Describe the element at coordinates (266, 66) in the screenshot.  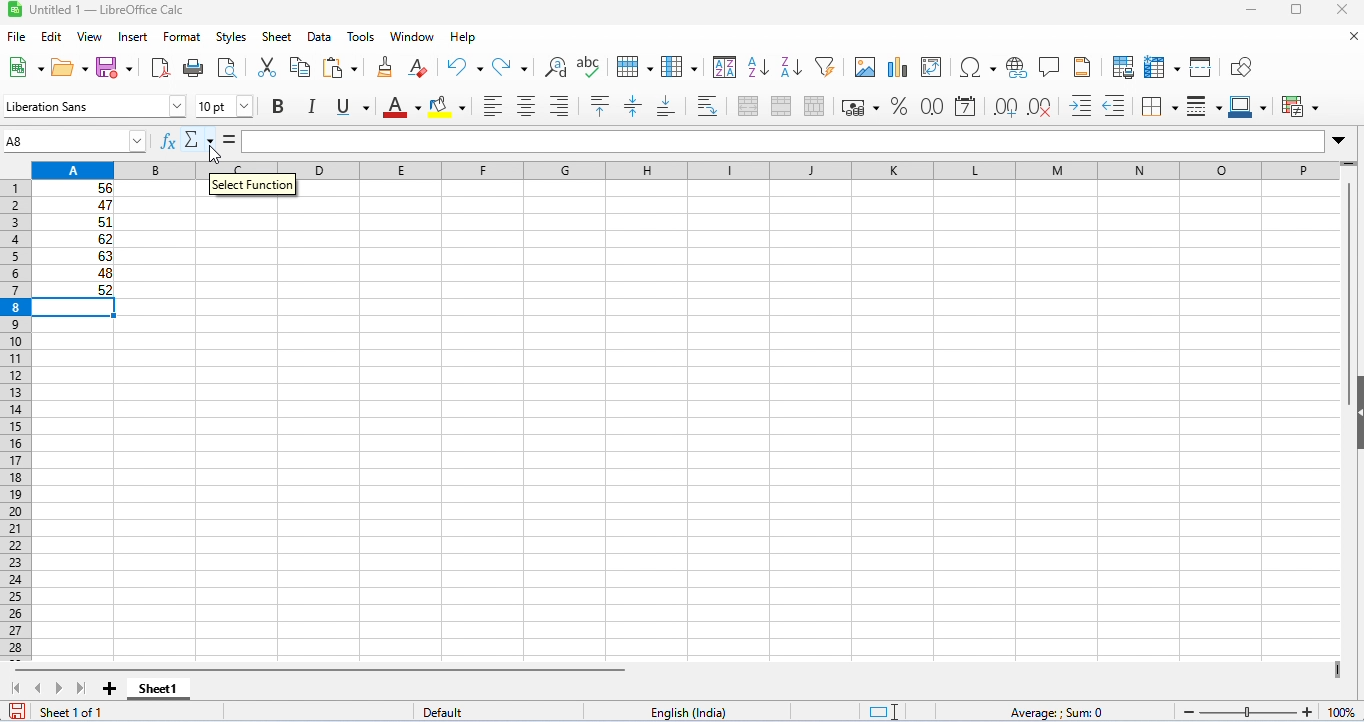
I see `cut` at that location.